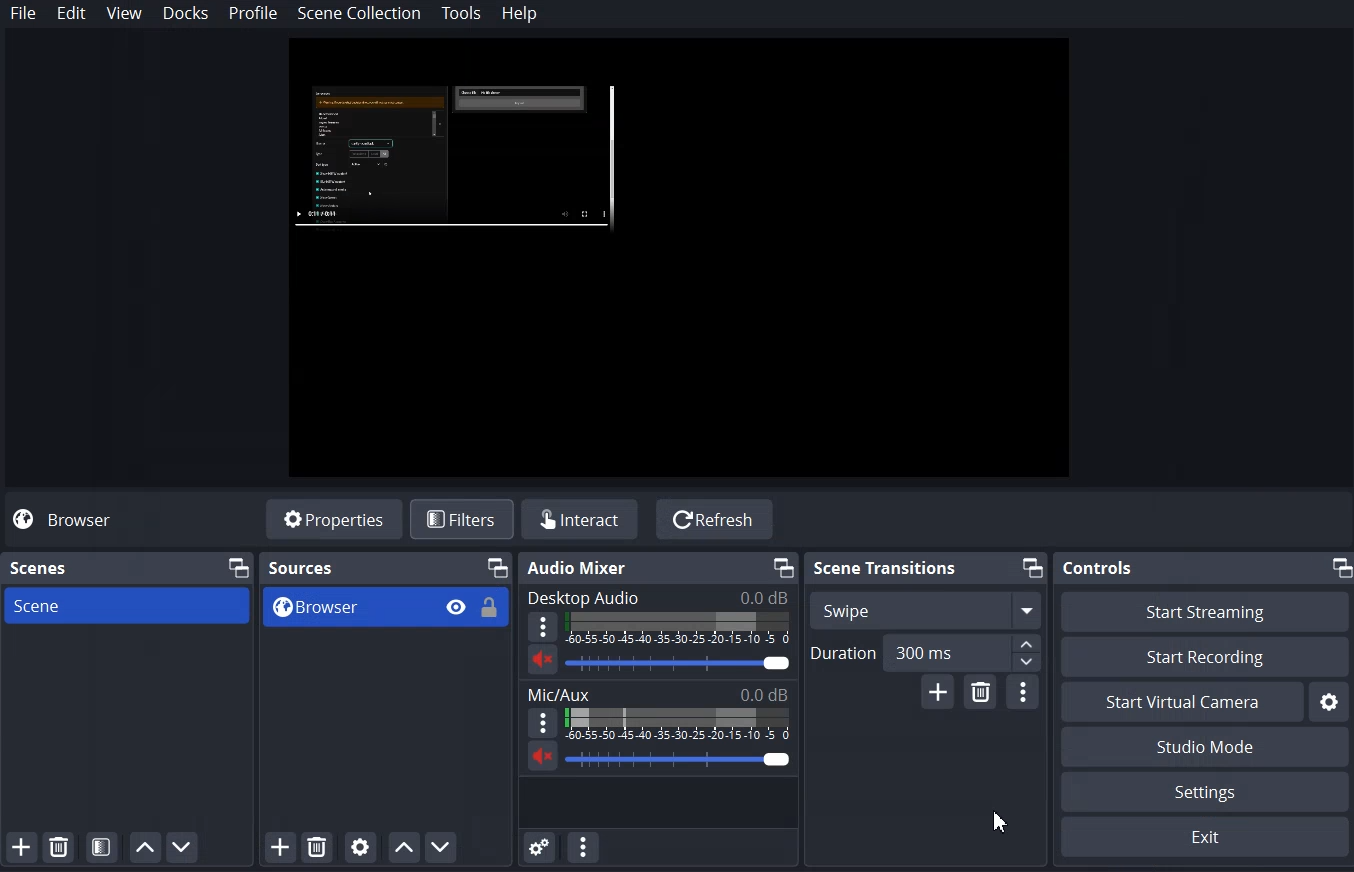 The image size is (1354, 872). What do you see at coordinates (360, 13) in the screenshot?
I see `Scene Collection` at bounding box center [360, 13].